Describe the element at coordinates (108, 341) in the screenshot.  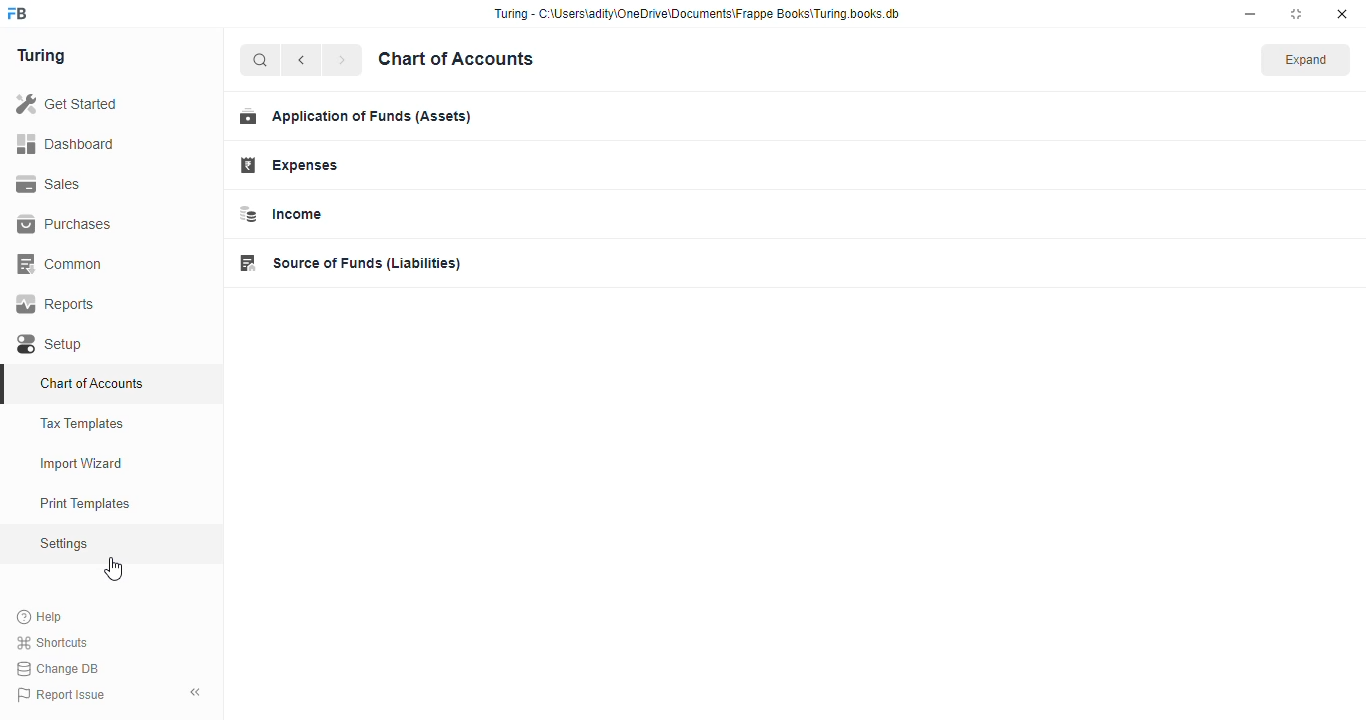
I see `Setup` at that location.